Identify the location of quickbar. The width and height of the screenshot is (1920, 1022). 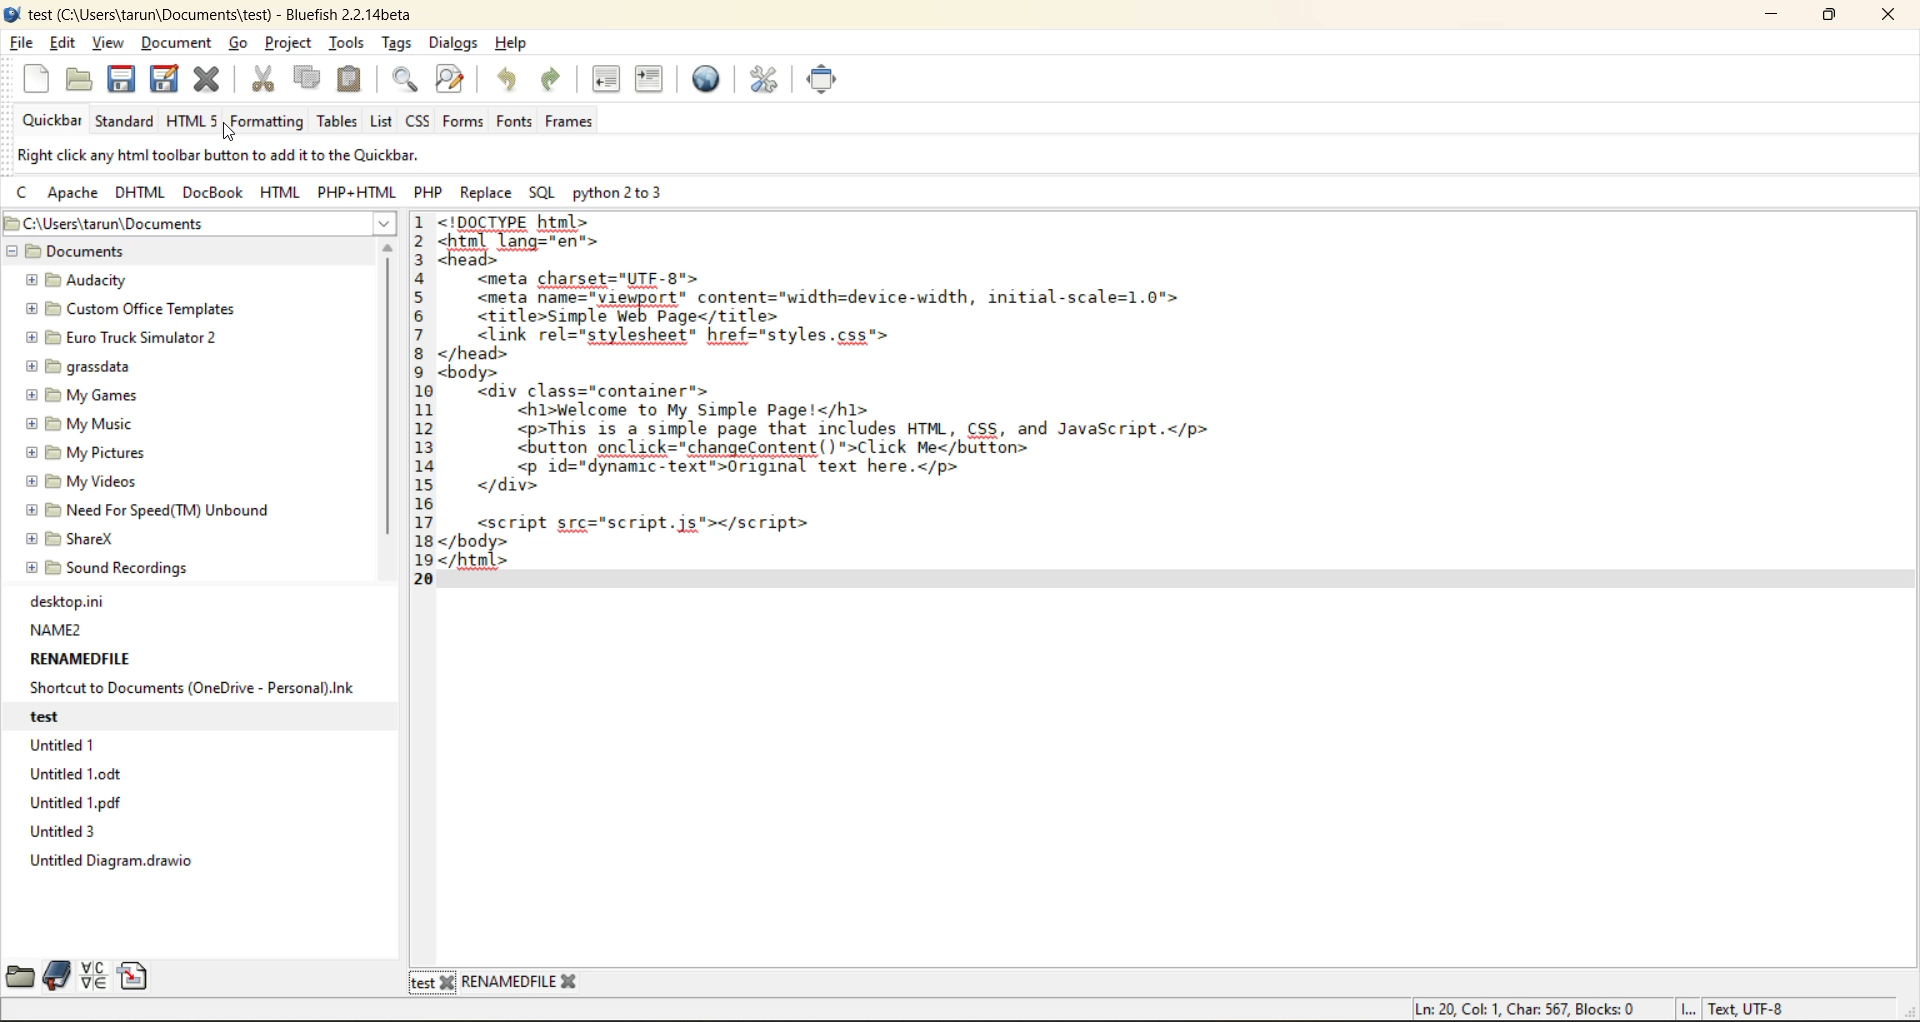
(45, 120).